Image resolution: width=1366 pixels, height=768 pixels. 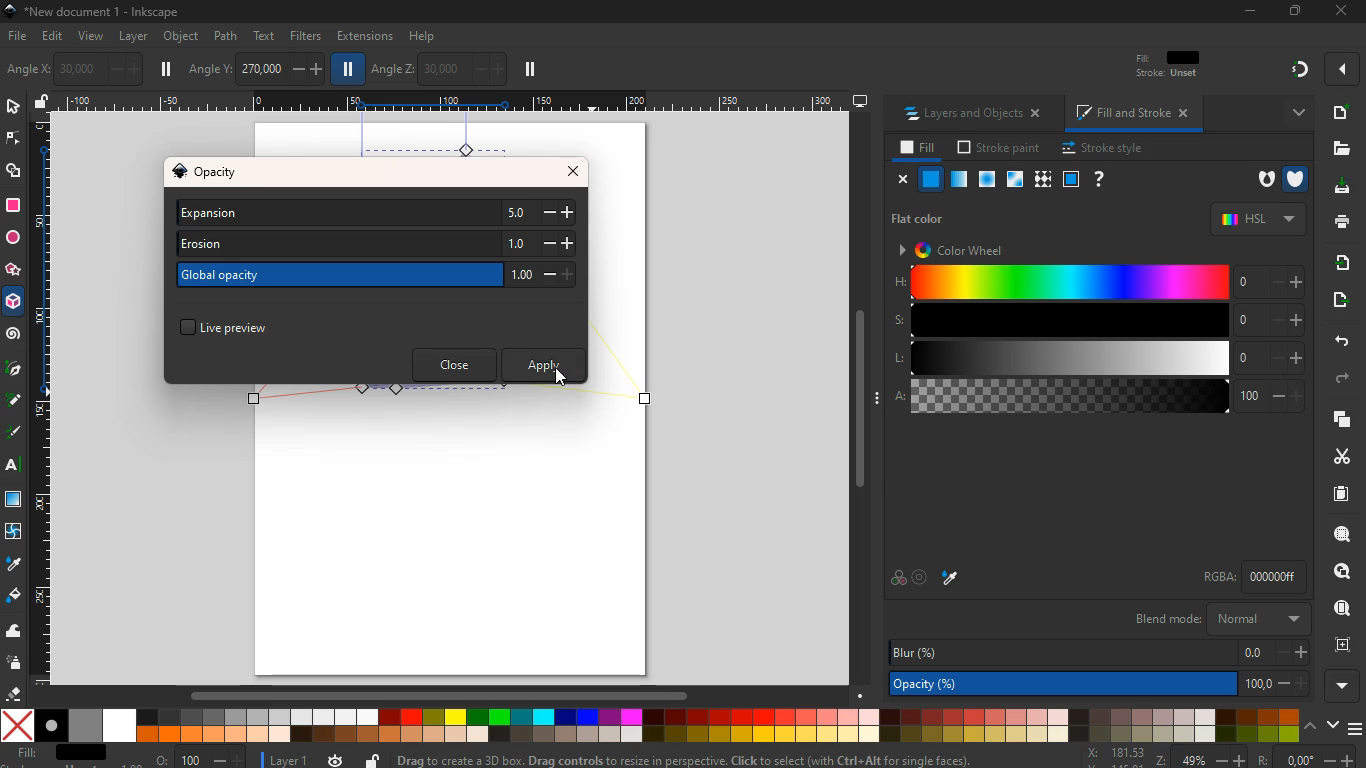 What do you see at coordinates (12, 237) in the screenshot?
I see `circle` at bounding box center [12, 237].